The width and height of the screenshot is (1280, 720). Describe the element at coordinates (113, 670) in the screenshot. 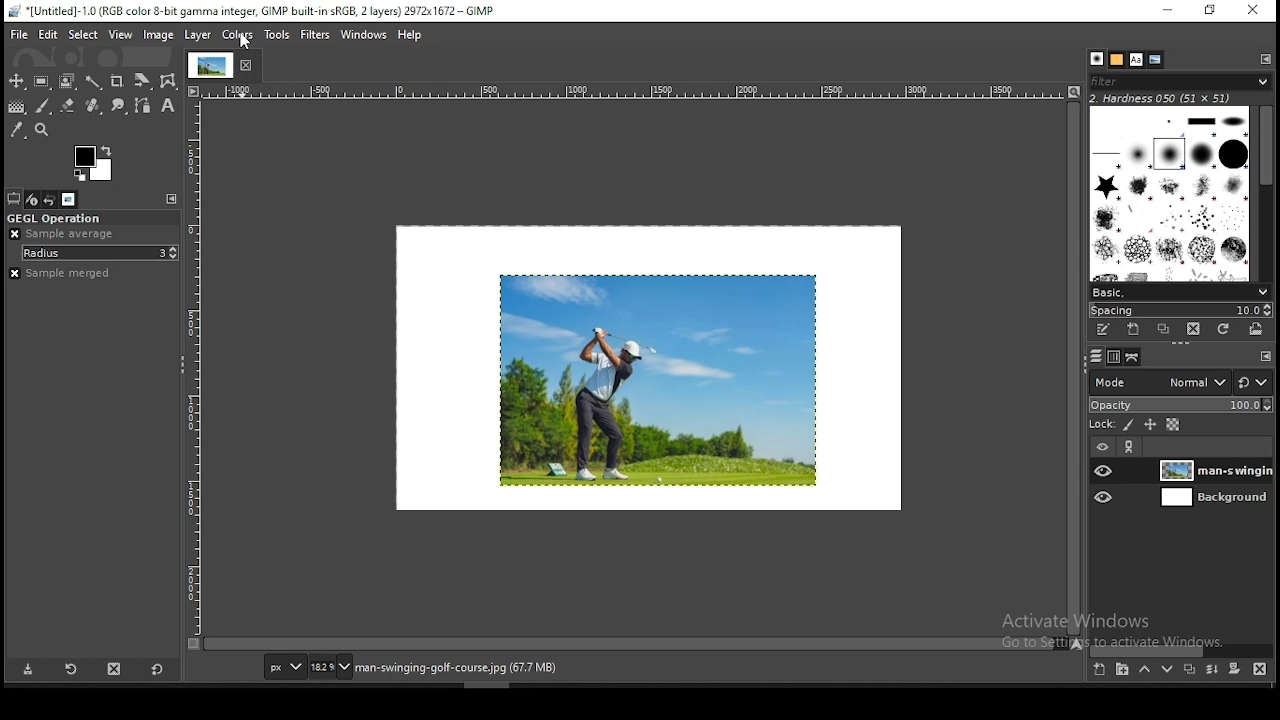

I see `delete tool preset` at that location.